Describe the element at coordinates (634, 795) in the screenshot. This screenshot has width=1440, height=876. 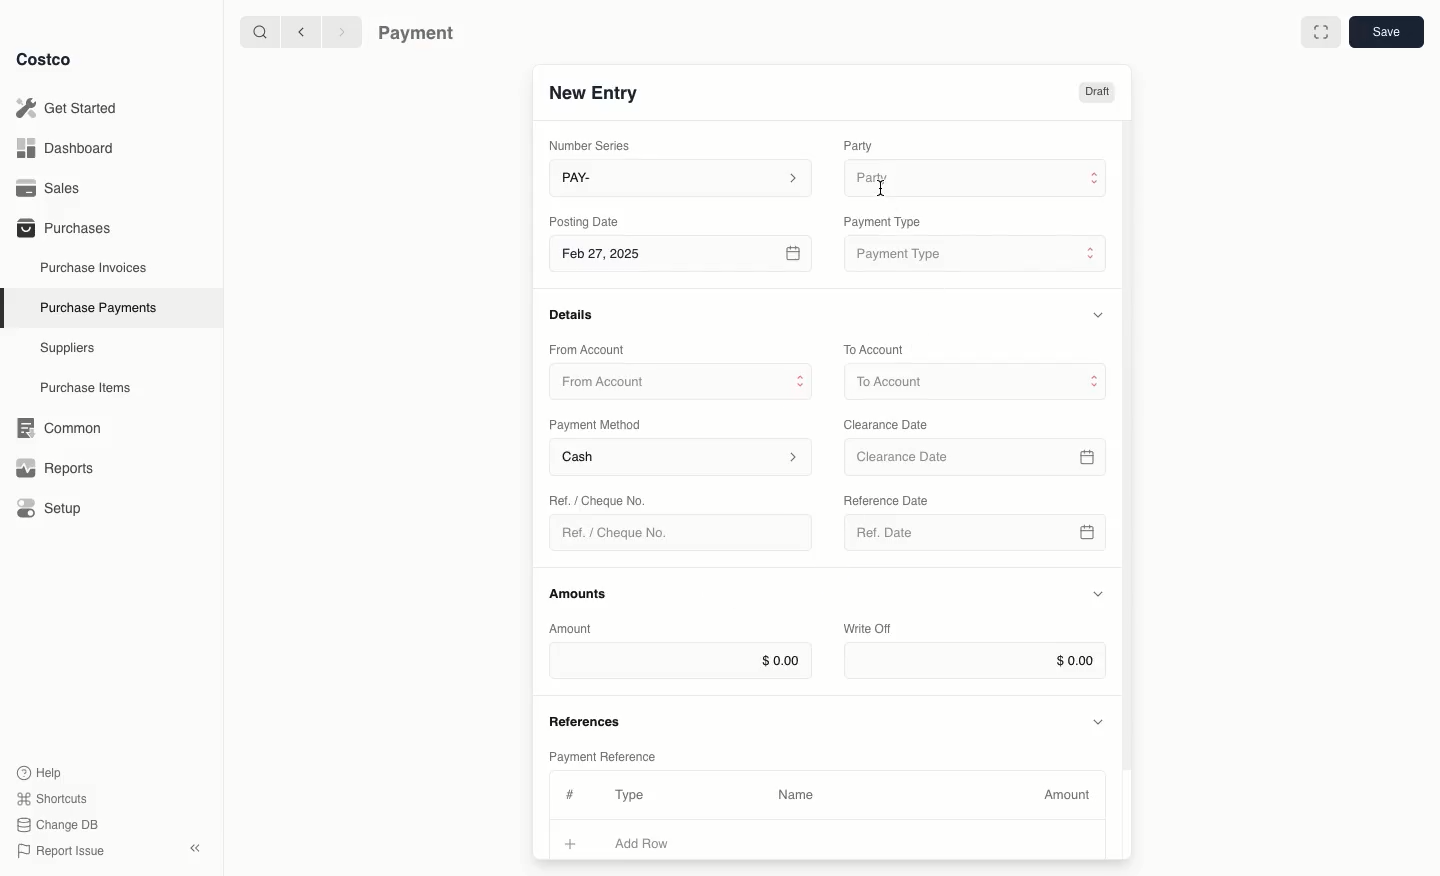
I see `Type` at that location.